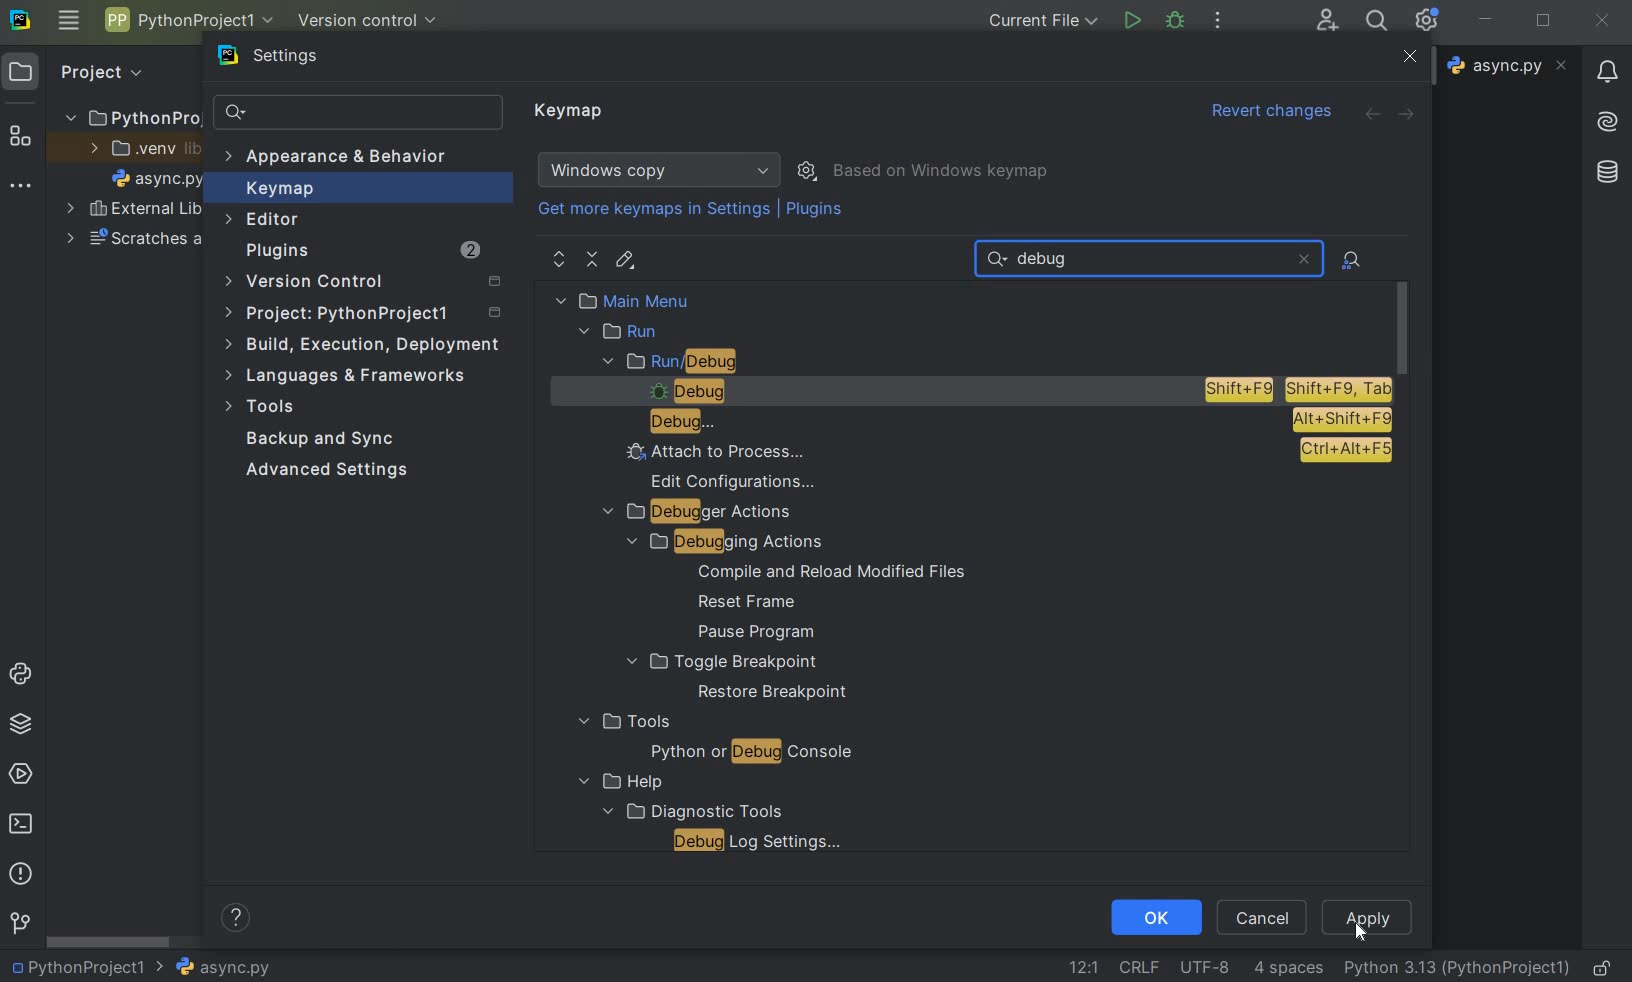 The image size is (1632, 982). What do you see at coordinates (281, 60) in the screenshot?
I see `settings` at bounding box center [281, 60].